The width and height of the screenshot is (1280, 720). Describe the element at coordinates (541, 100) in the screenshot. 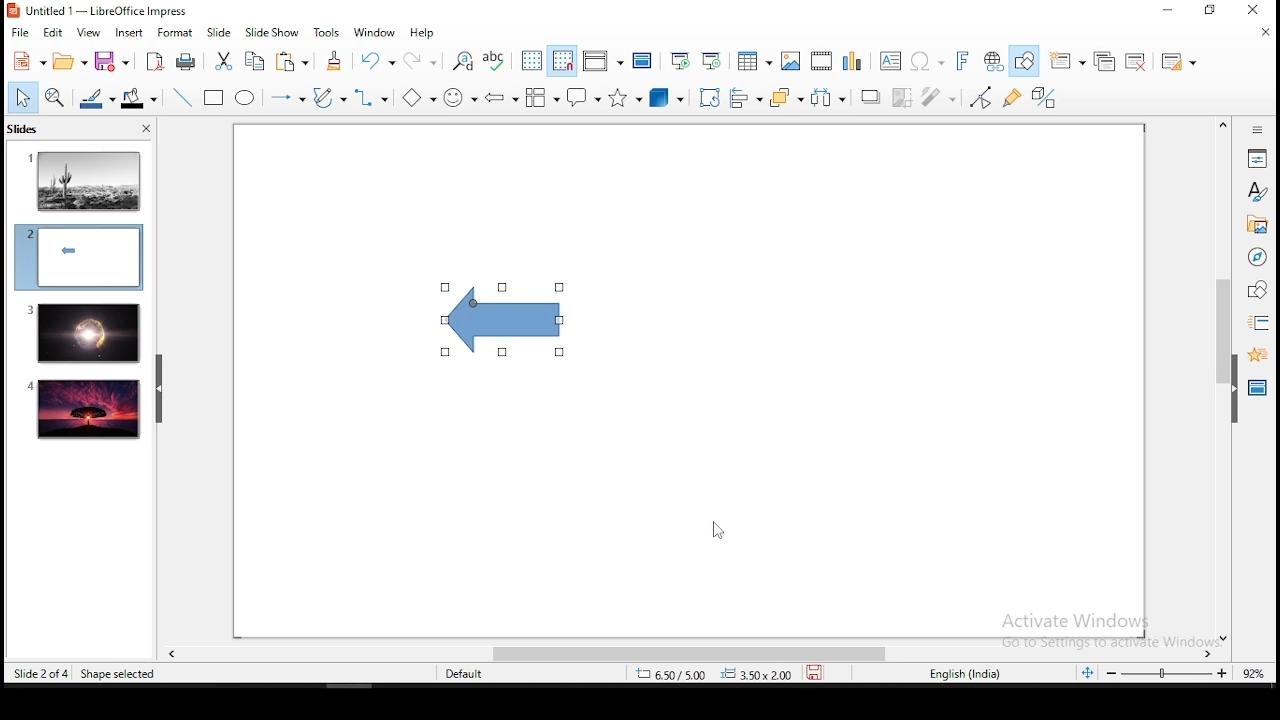

I see `flowchart` at that location.